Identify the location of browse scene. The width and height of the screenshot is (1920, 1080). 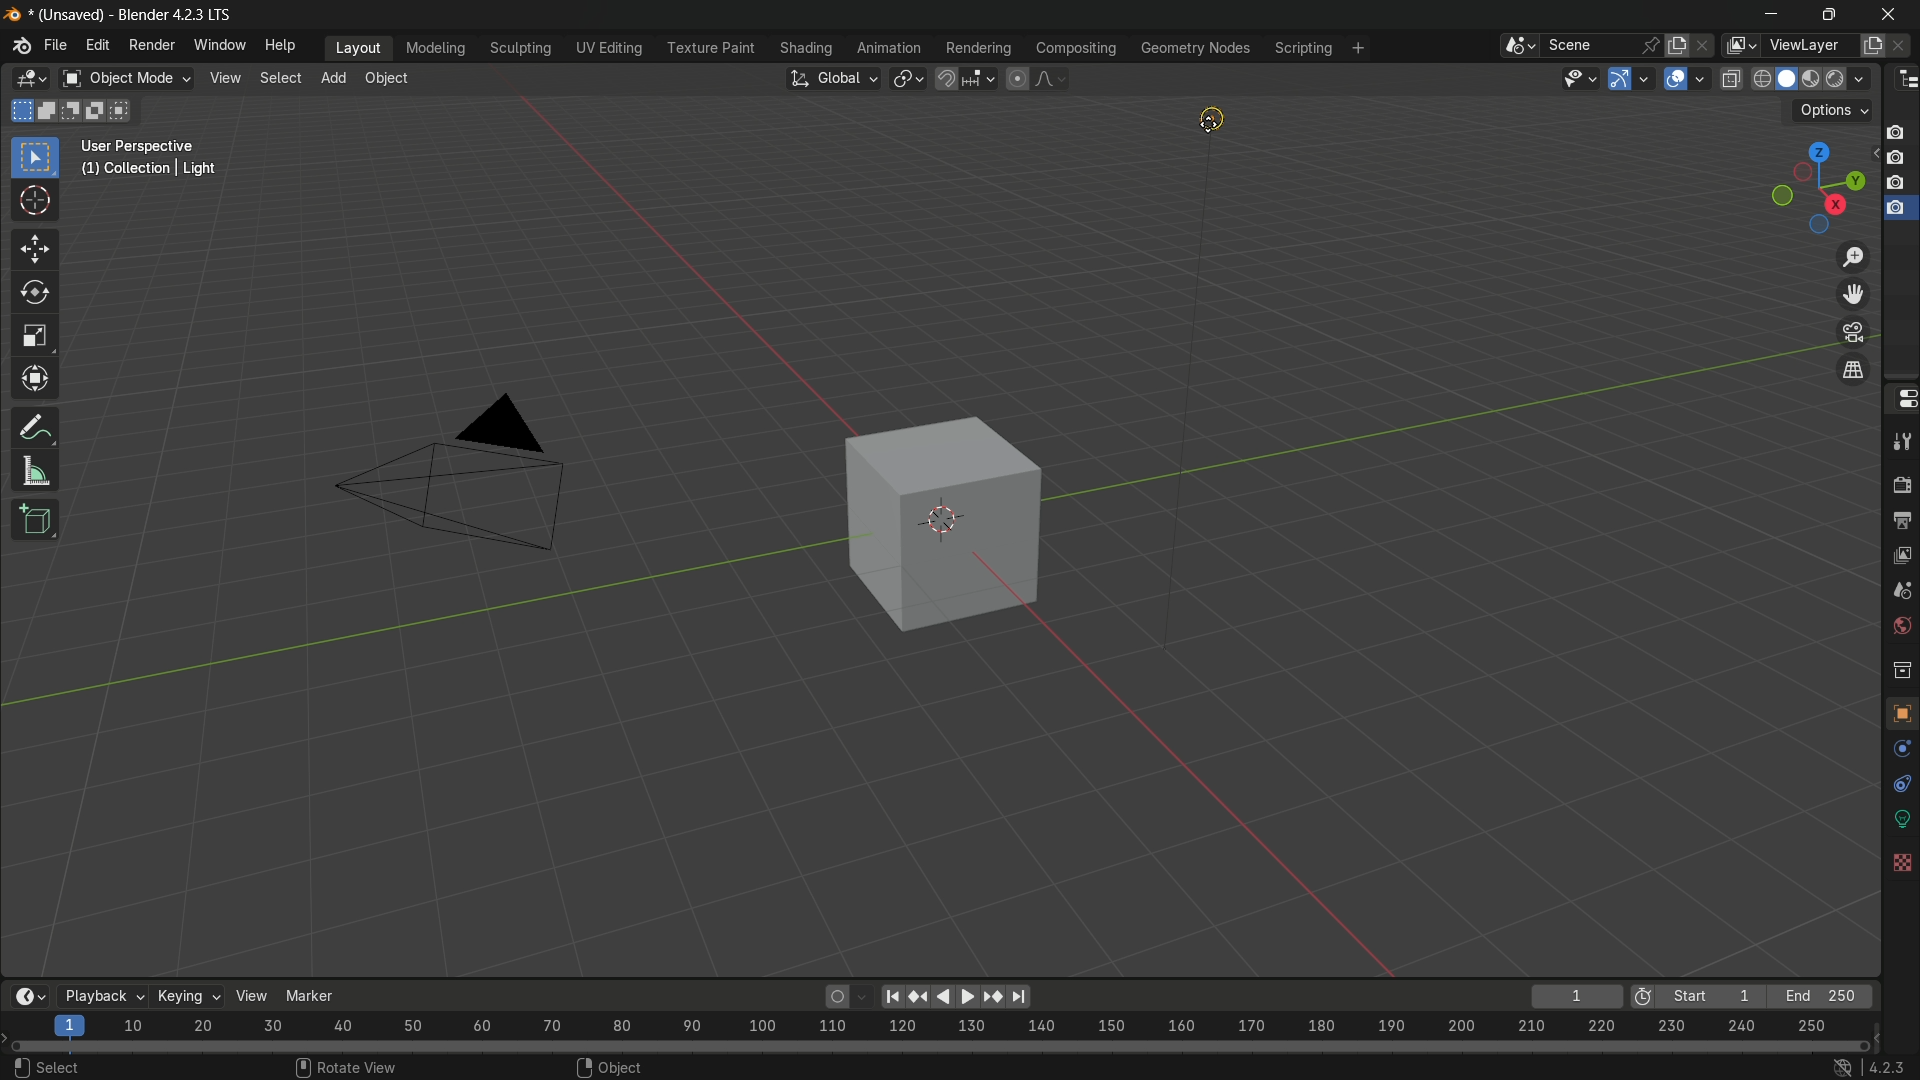
(1521, 48).